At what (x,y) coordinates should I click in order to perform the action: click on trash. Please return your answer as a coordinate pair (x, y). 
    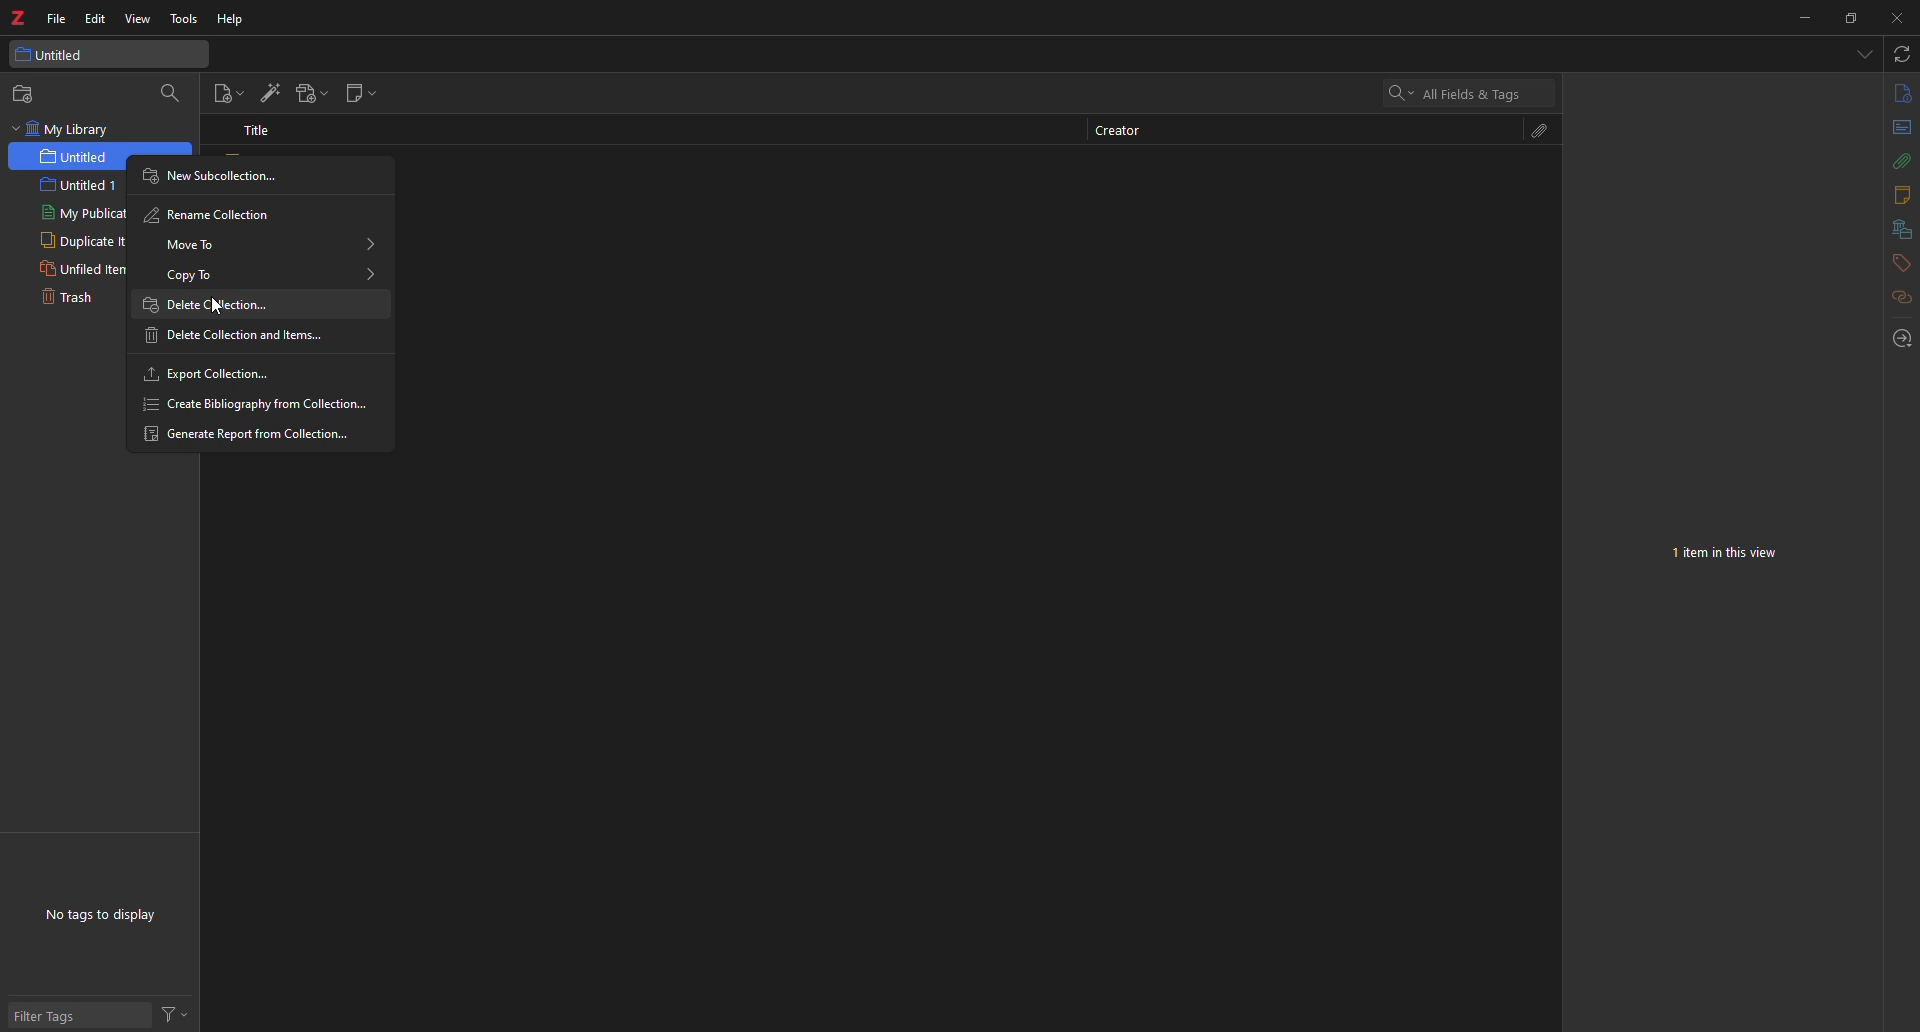
    Looking at the image, I should click on (68, 298).